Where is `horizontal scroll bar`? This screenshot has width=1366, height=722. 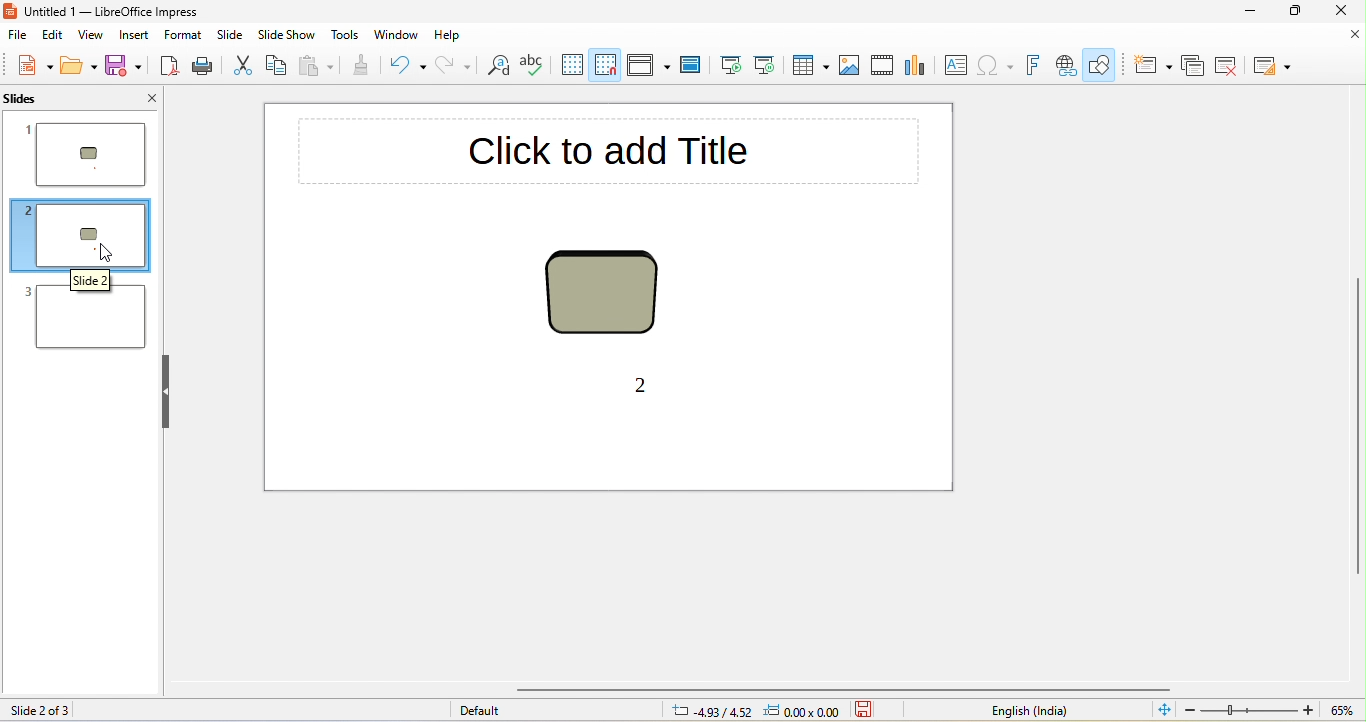
horizontal scroll bar is located at coordinates (845, 690).